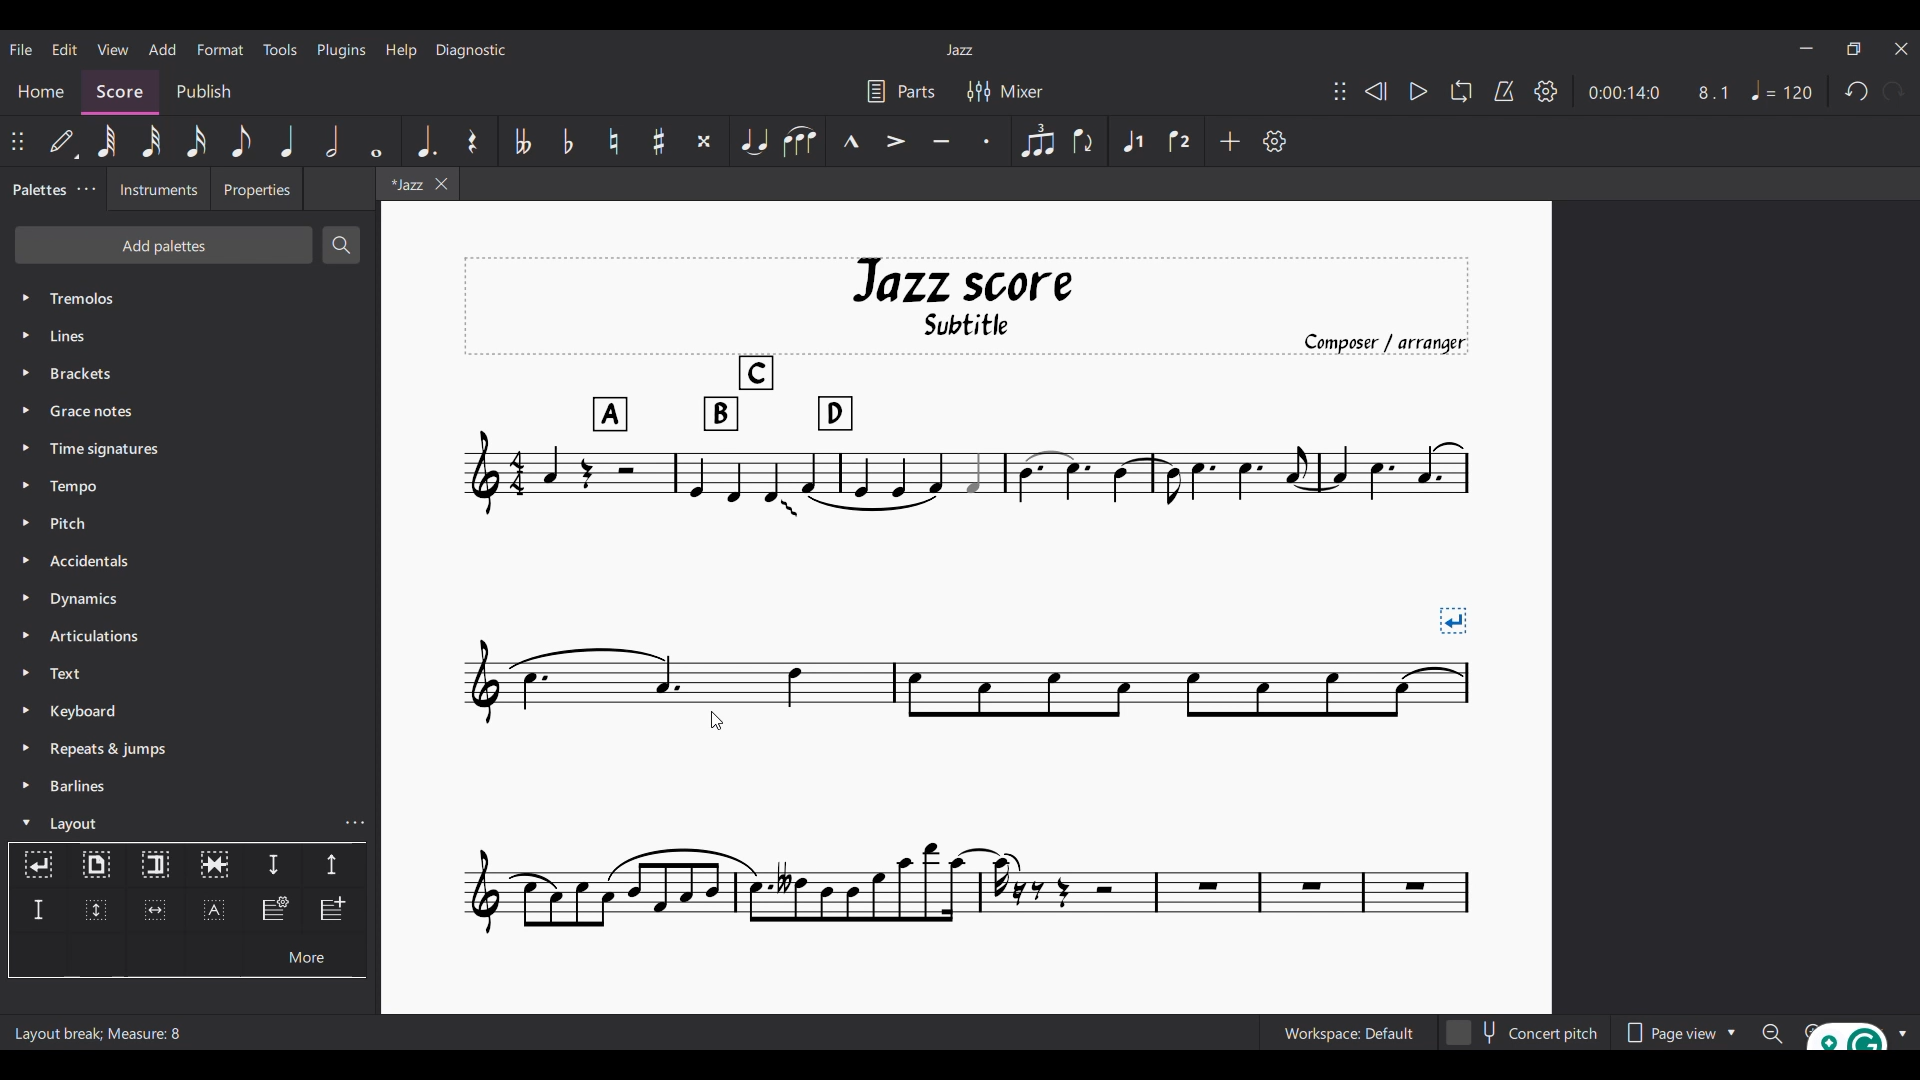 Image resolution: width=1920 pixels, height=1080 pixels. Describe the element at coordinates (967, 596) in the screenshot. I see `System break added to current score` at that location.